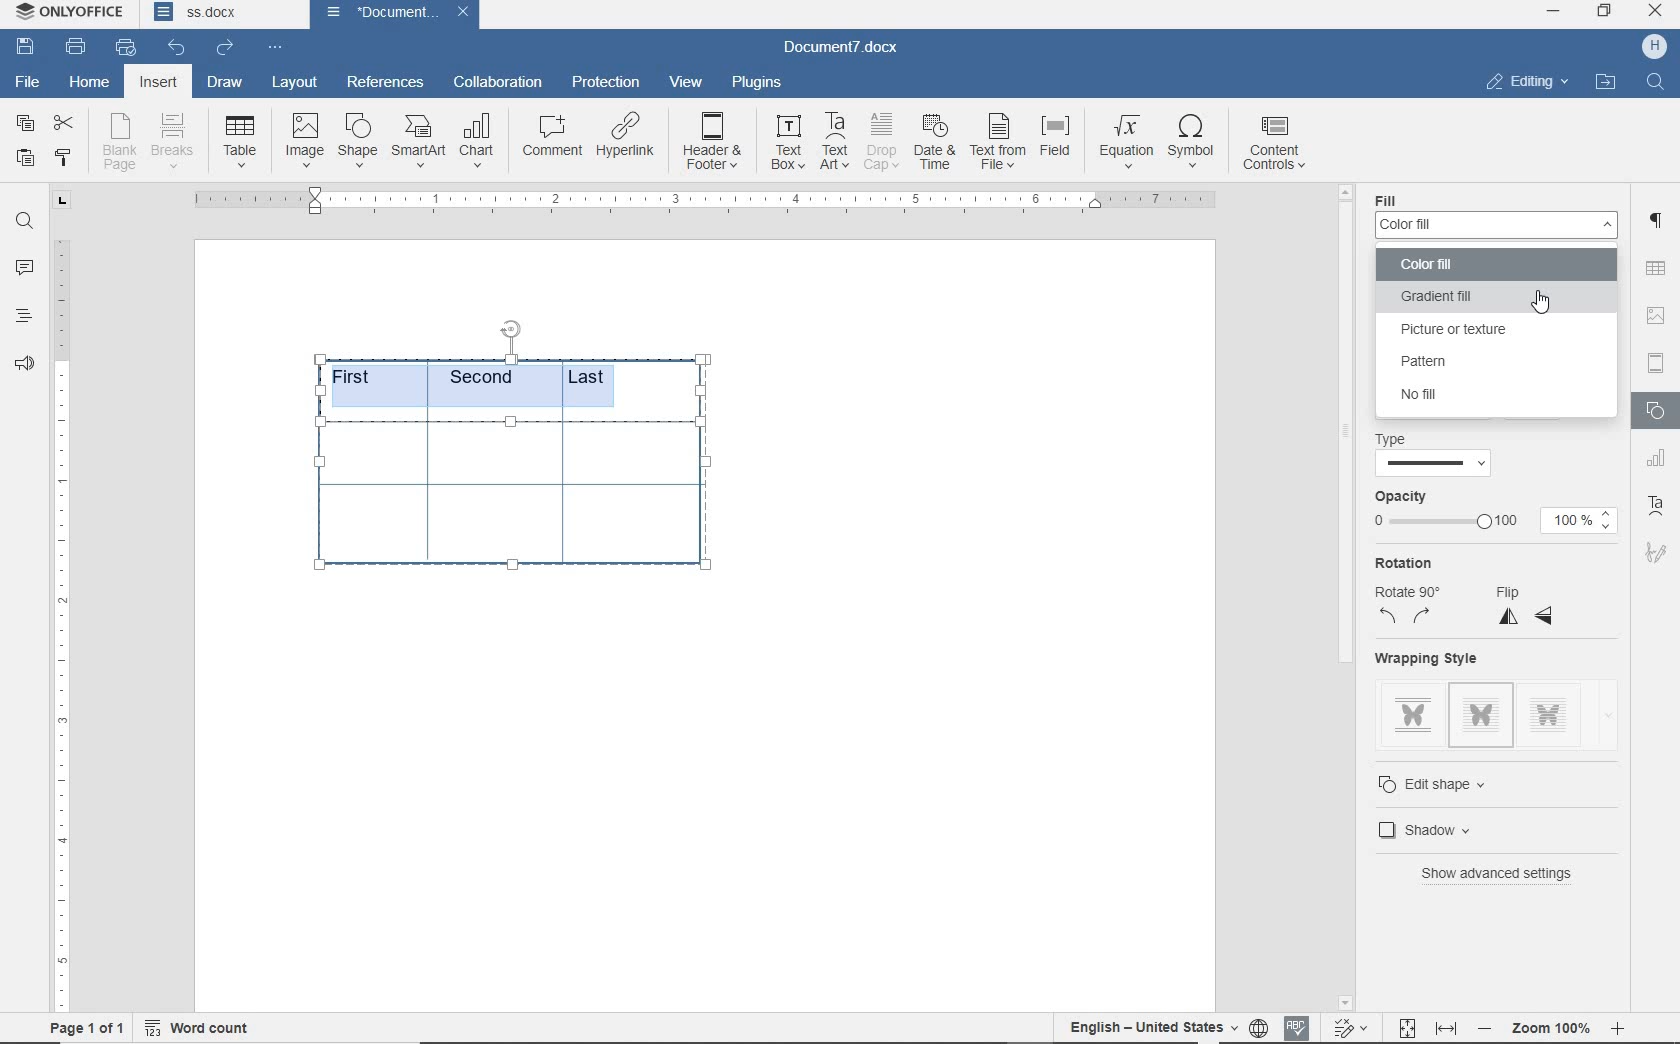 This screenshot has width=1680, height=1044. I want to click on fit to width, so click(1446, 1025).